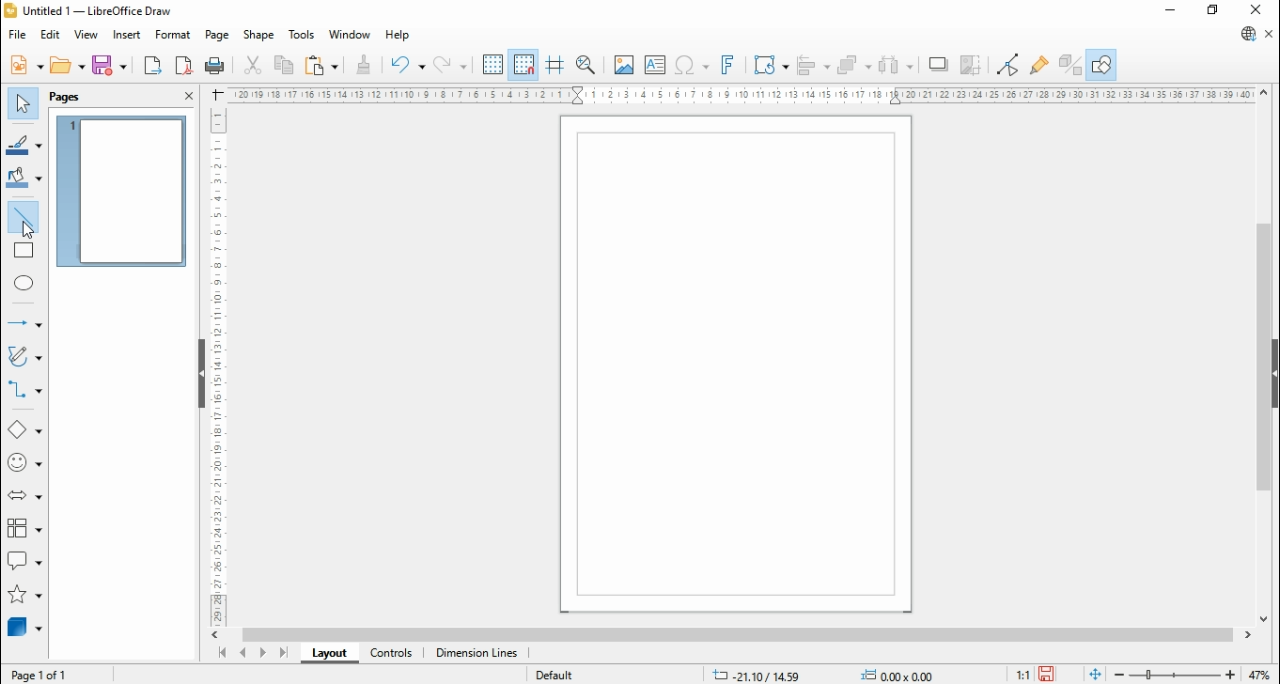 This screenshot has width=1280, height=684. Describe the element at coordinates (24, 430) in the screenshot. I see `basic shapes` at that location.